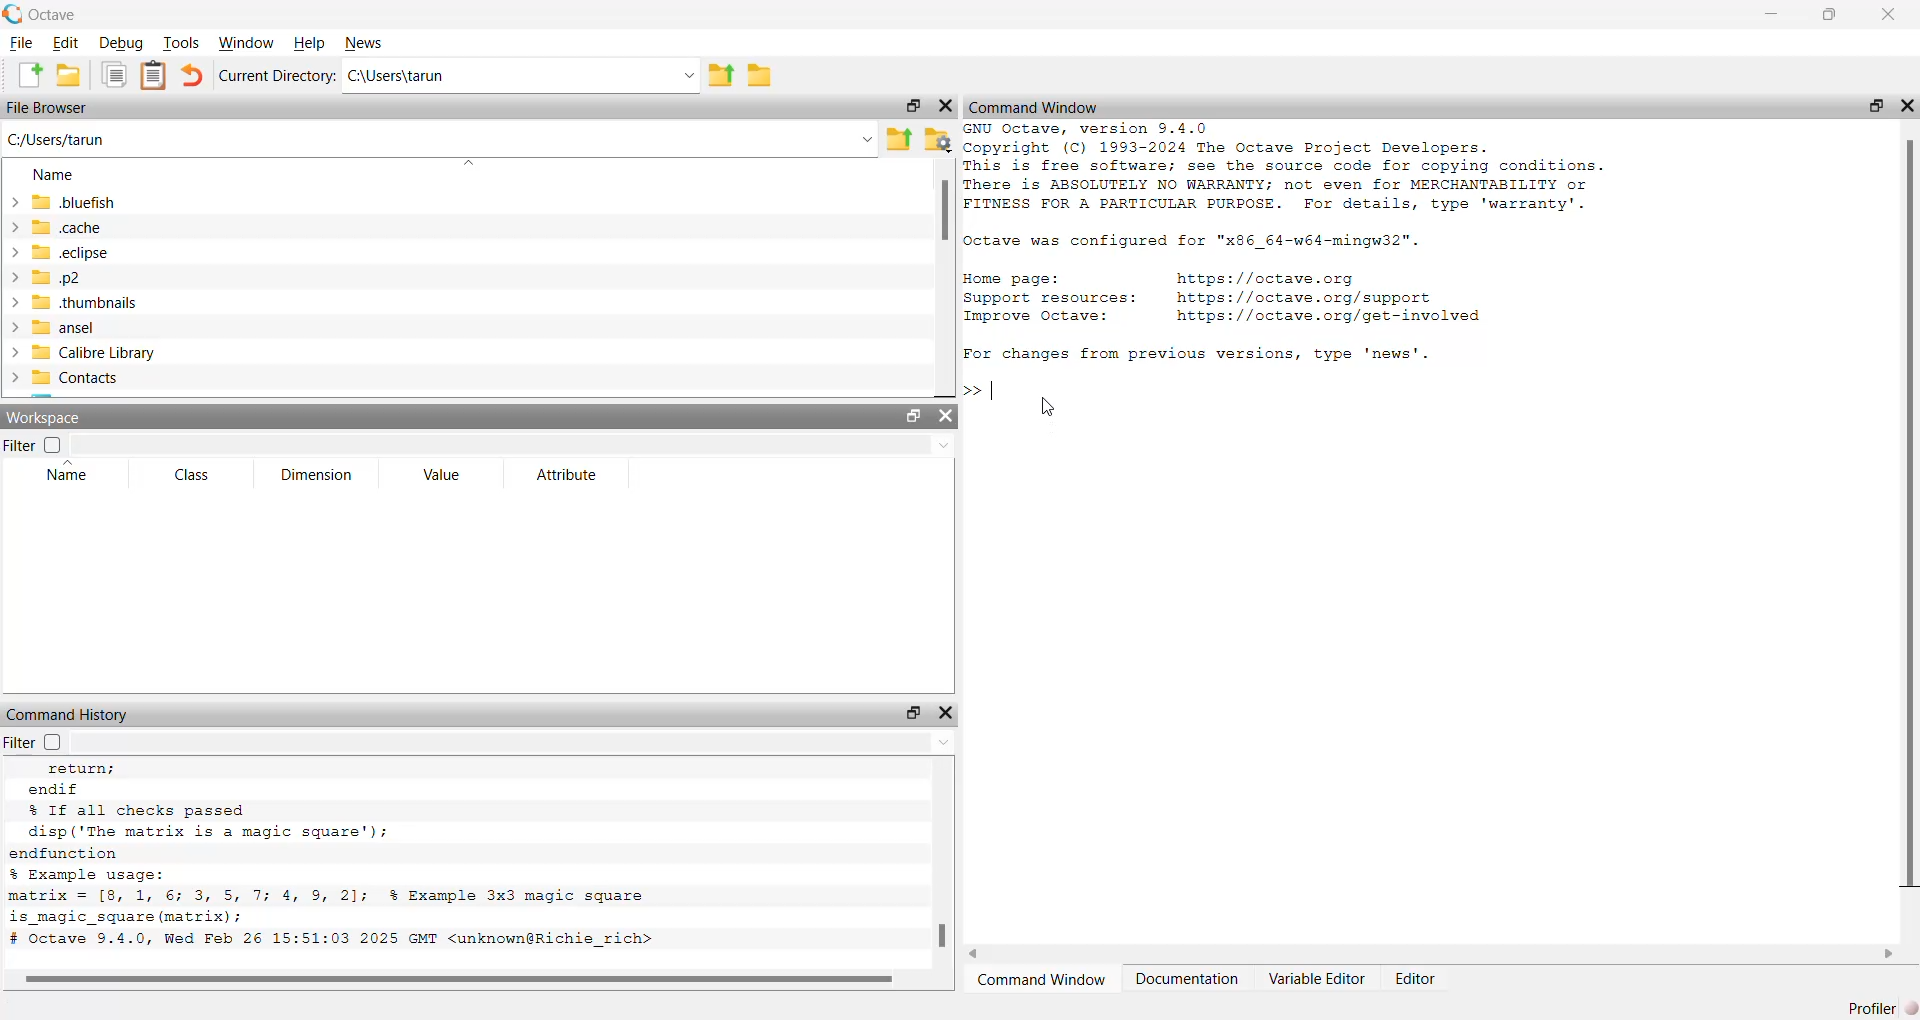 The width and height of the screenshot is (1920, 1020). I want to click on Dropdown, so click(868, 141).